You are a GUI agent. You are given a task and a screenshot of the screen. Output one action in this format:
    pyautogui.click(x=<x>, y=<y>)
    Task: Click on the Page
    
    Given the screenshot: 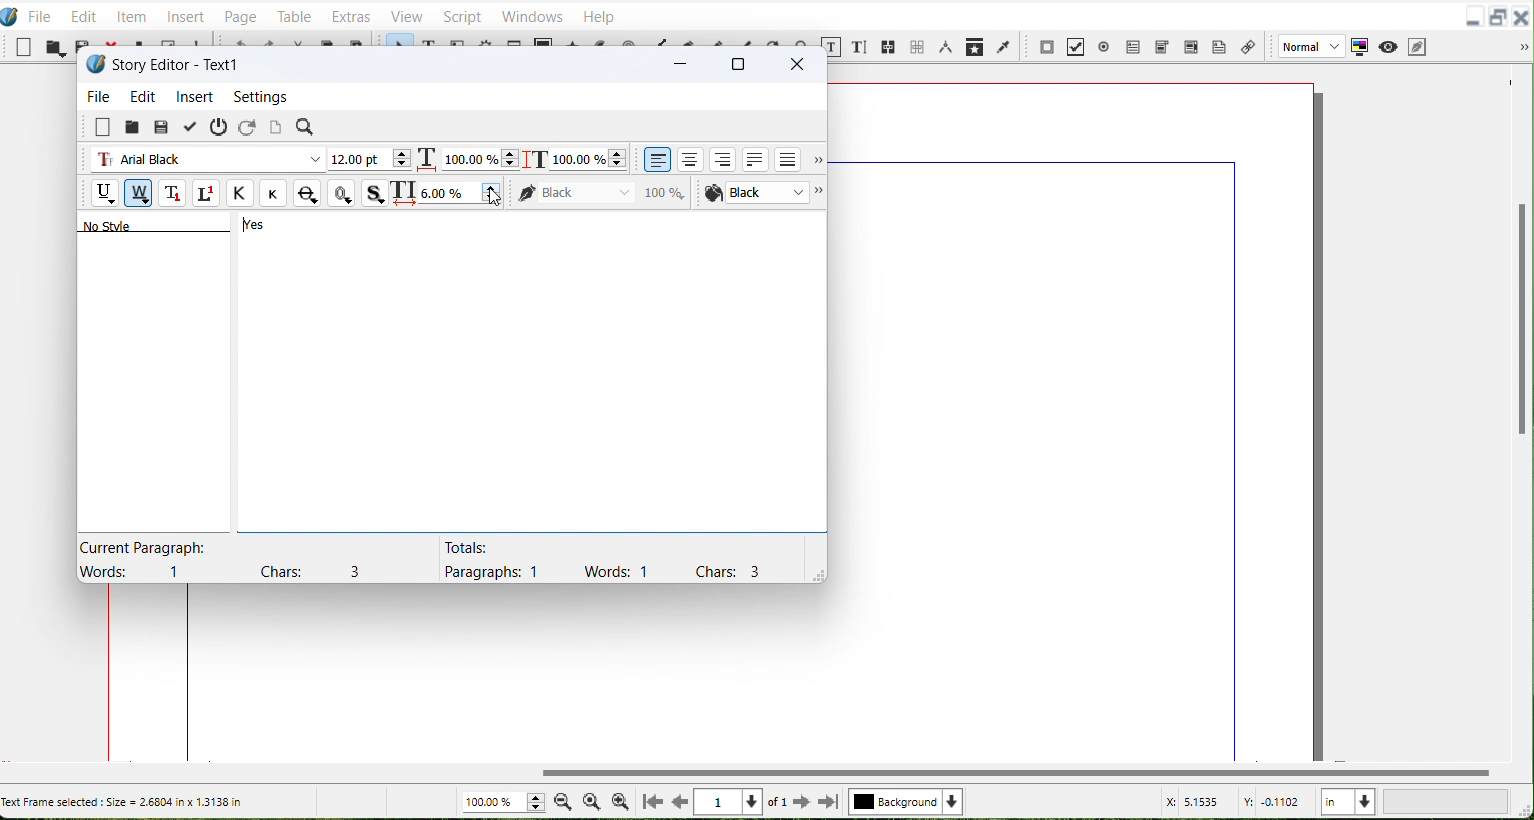 What is the action you would take?
    pyautogui.click(x=240, y=15)
    